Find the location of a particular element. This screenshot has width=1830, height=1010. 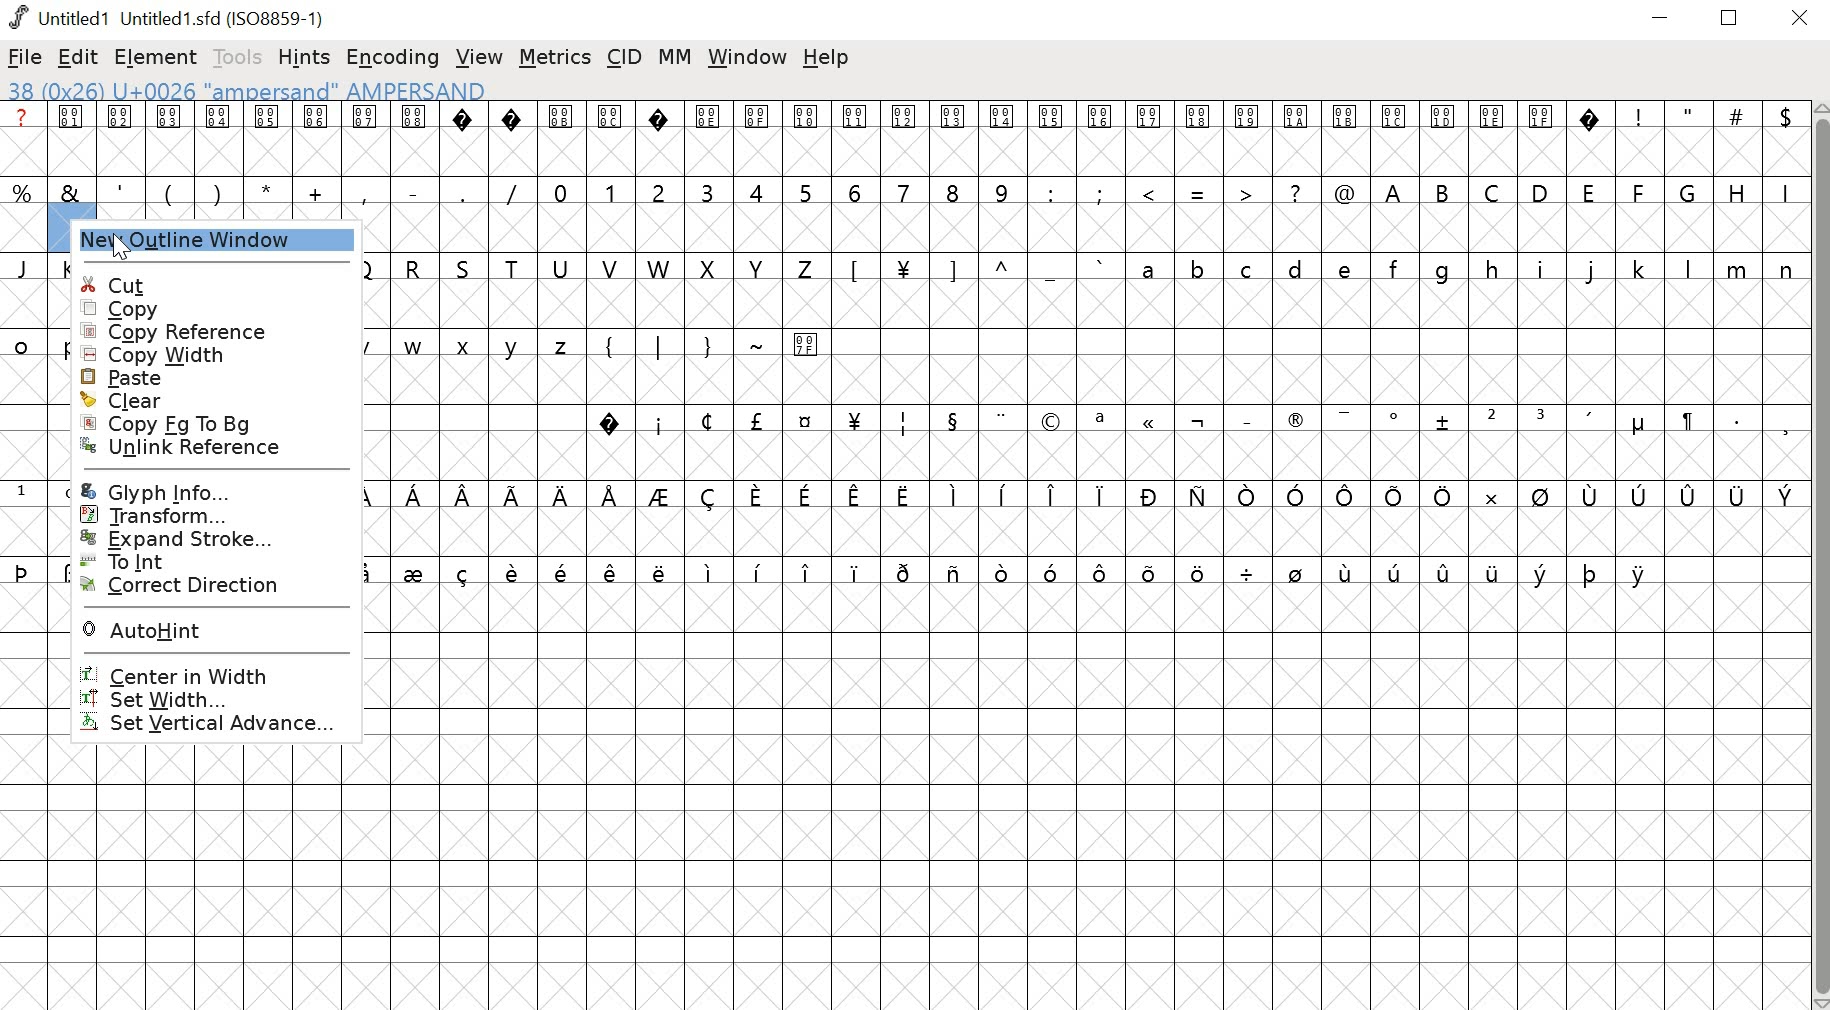

0015 is located at coordinates (1052, 140).